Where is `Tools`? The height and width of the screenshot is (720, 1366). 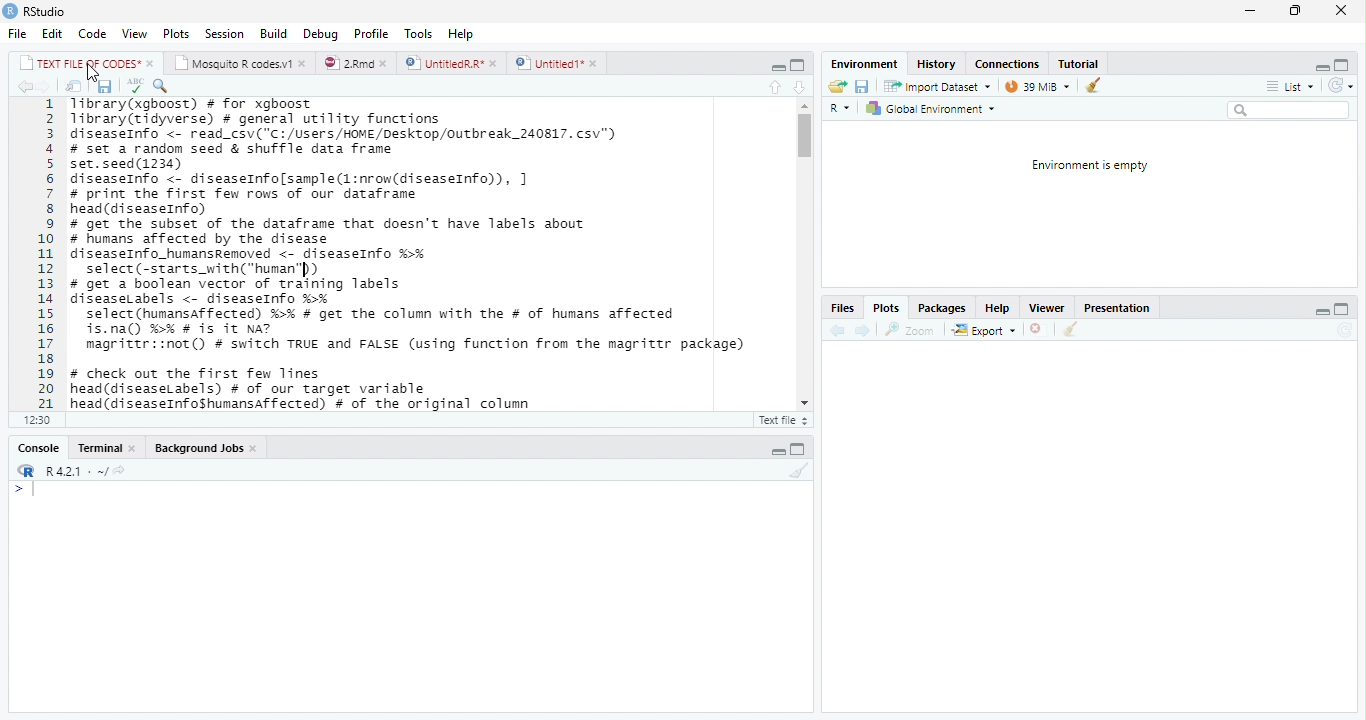 Tools is located at coordinates (418, 33).